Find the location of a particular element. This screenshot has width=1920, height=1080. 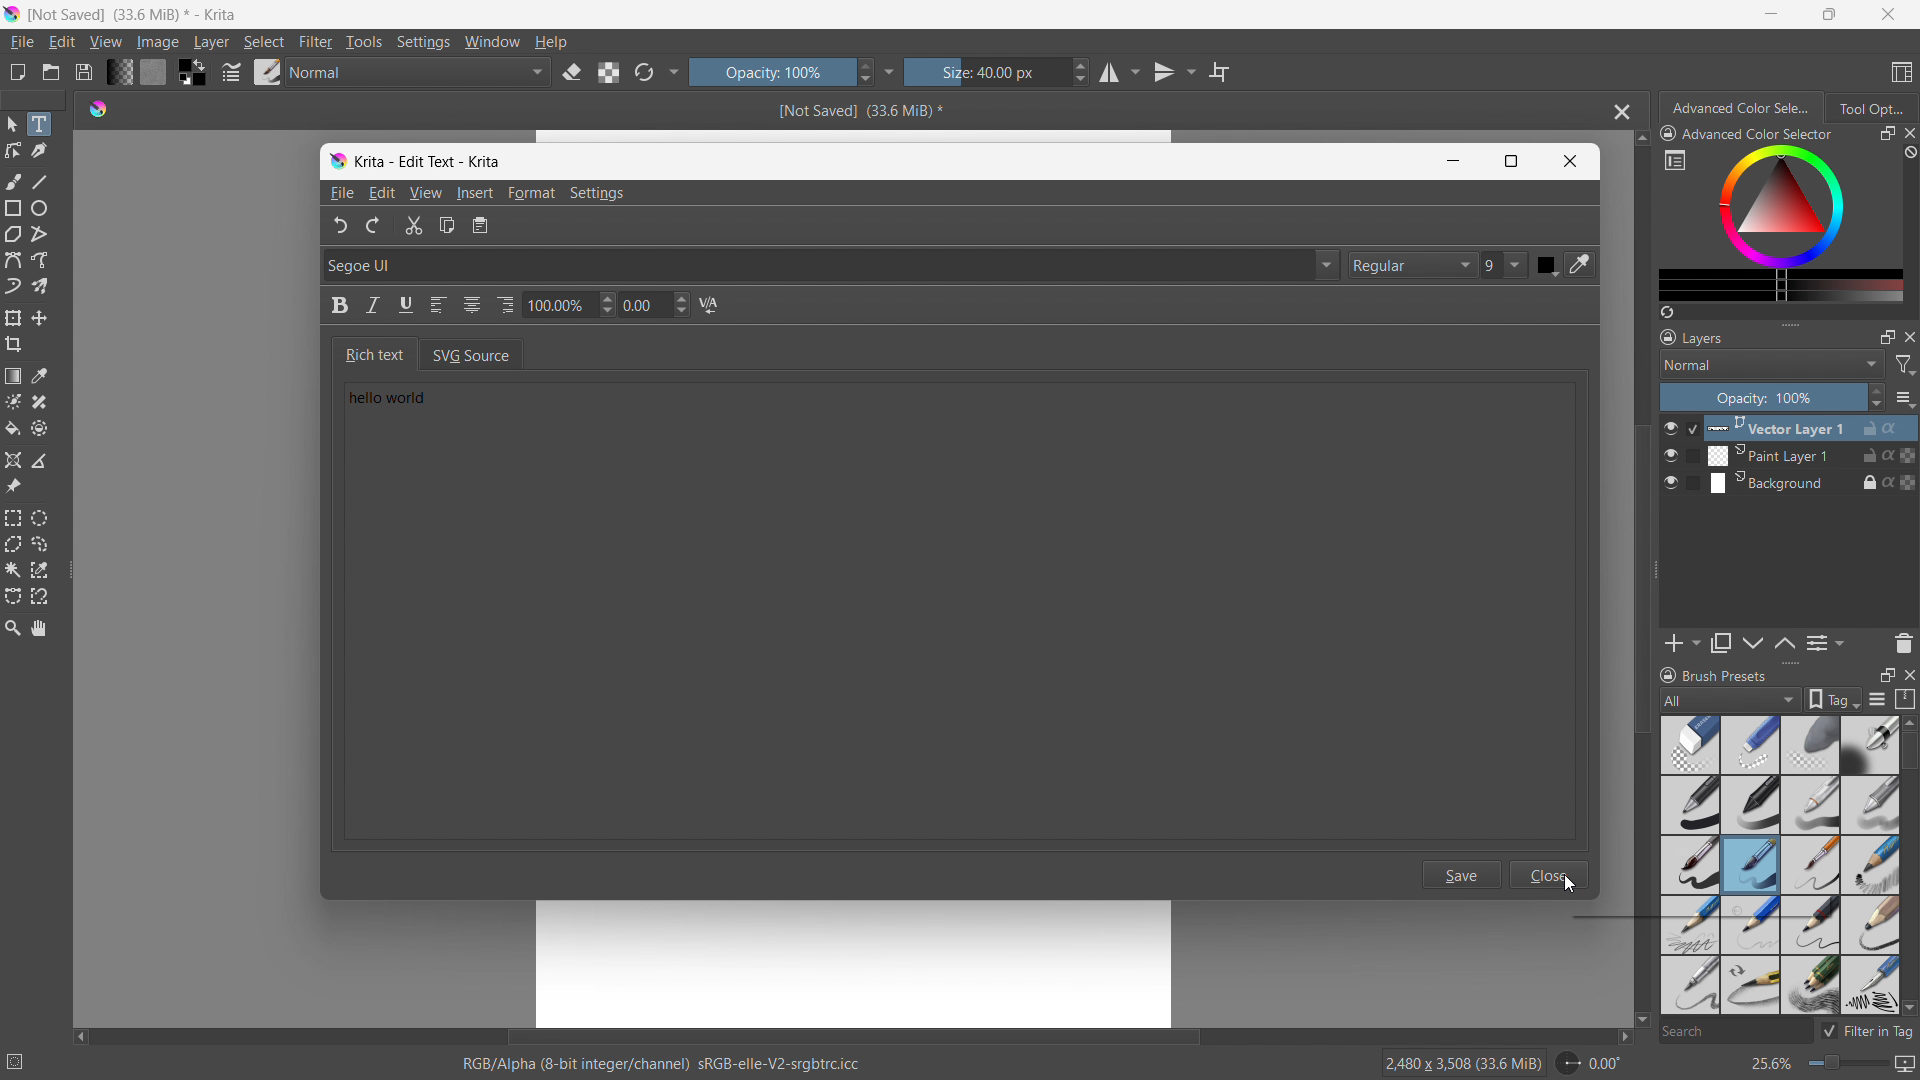

brush type is located at coordinates (1732, 699).